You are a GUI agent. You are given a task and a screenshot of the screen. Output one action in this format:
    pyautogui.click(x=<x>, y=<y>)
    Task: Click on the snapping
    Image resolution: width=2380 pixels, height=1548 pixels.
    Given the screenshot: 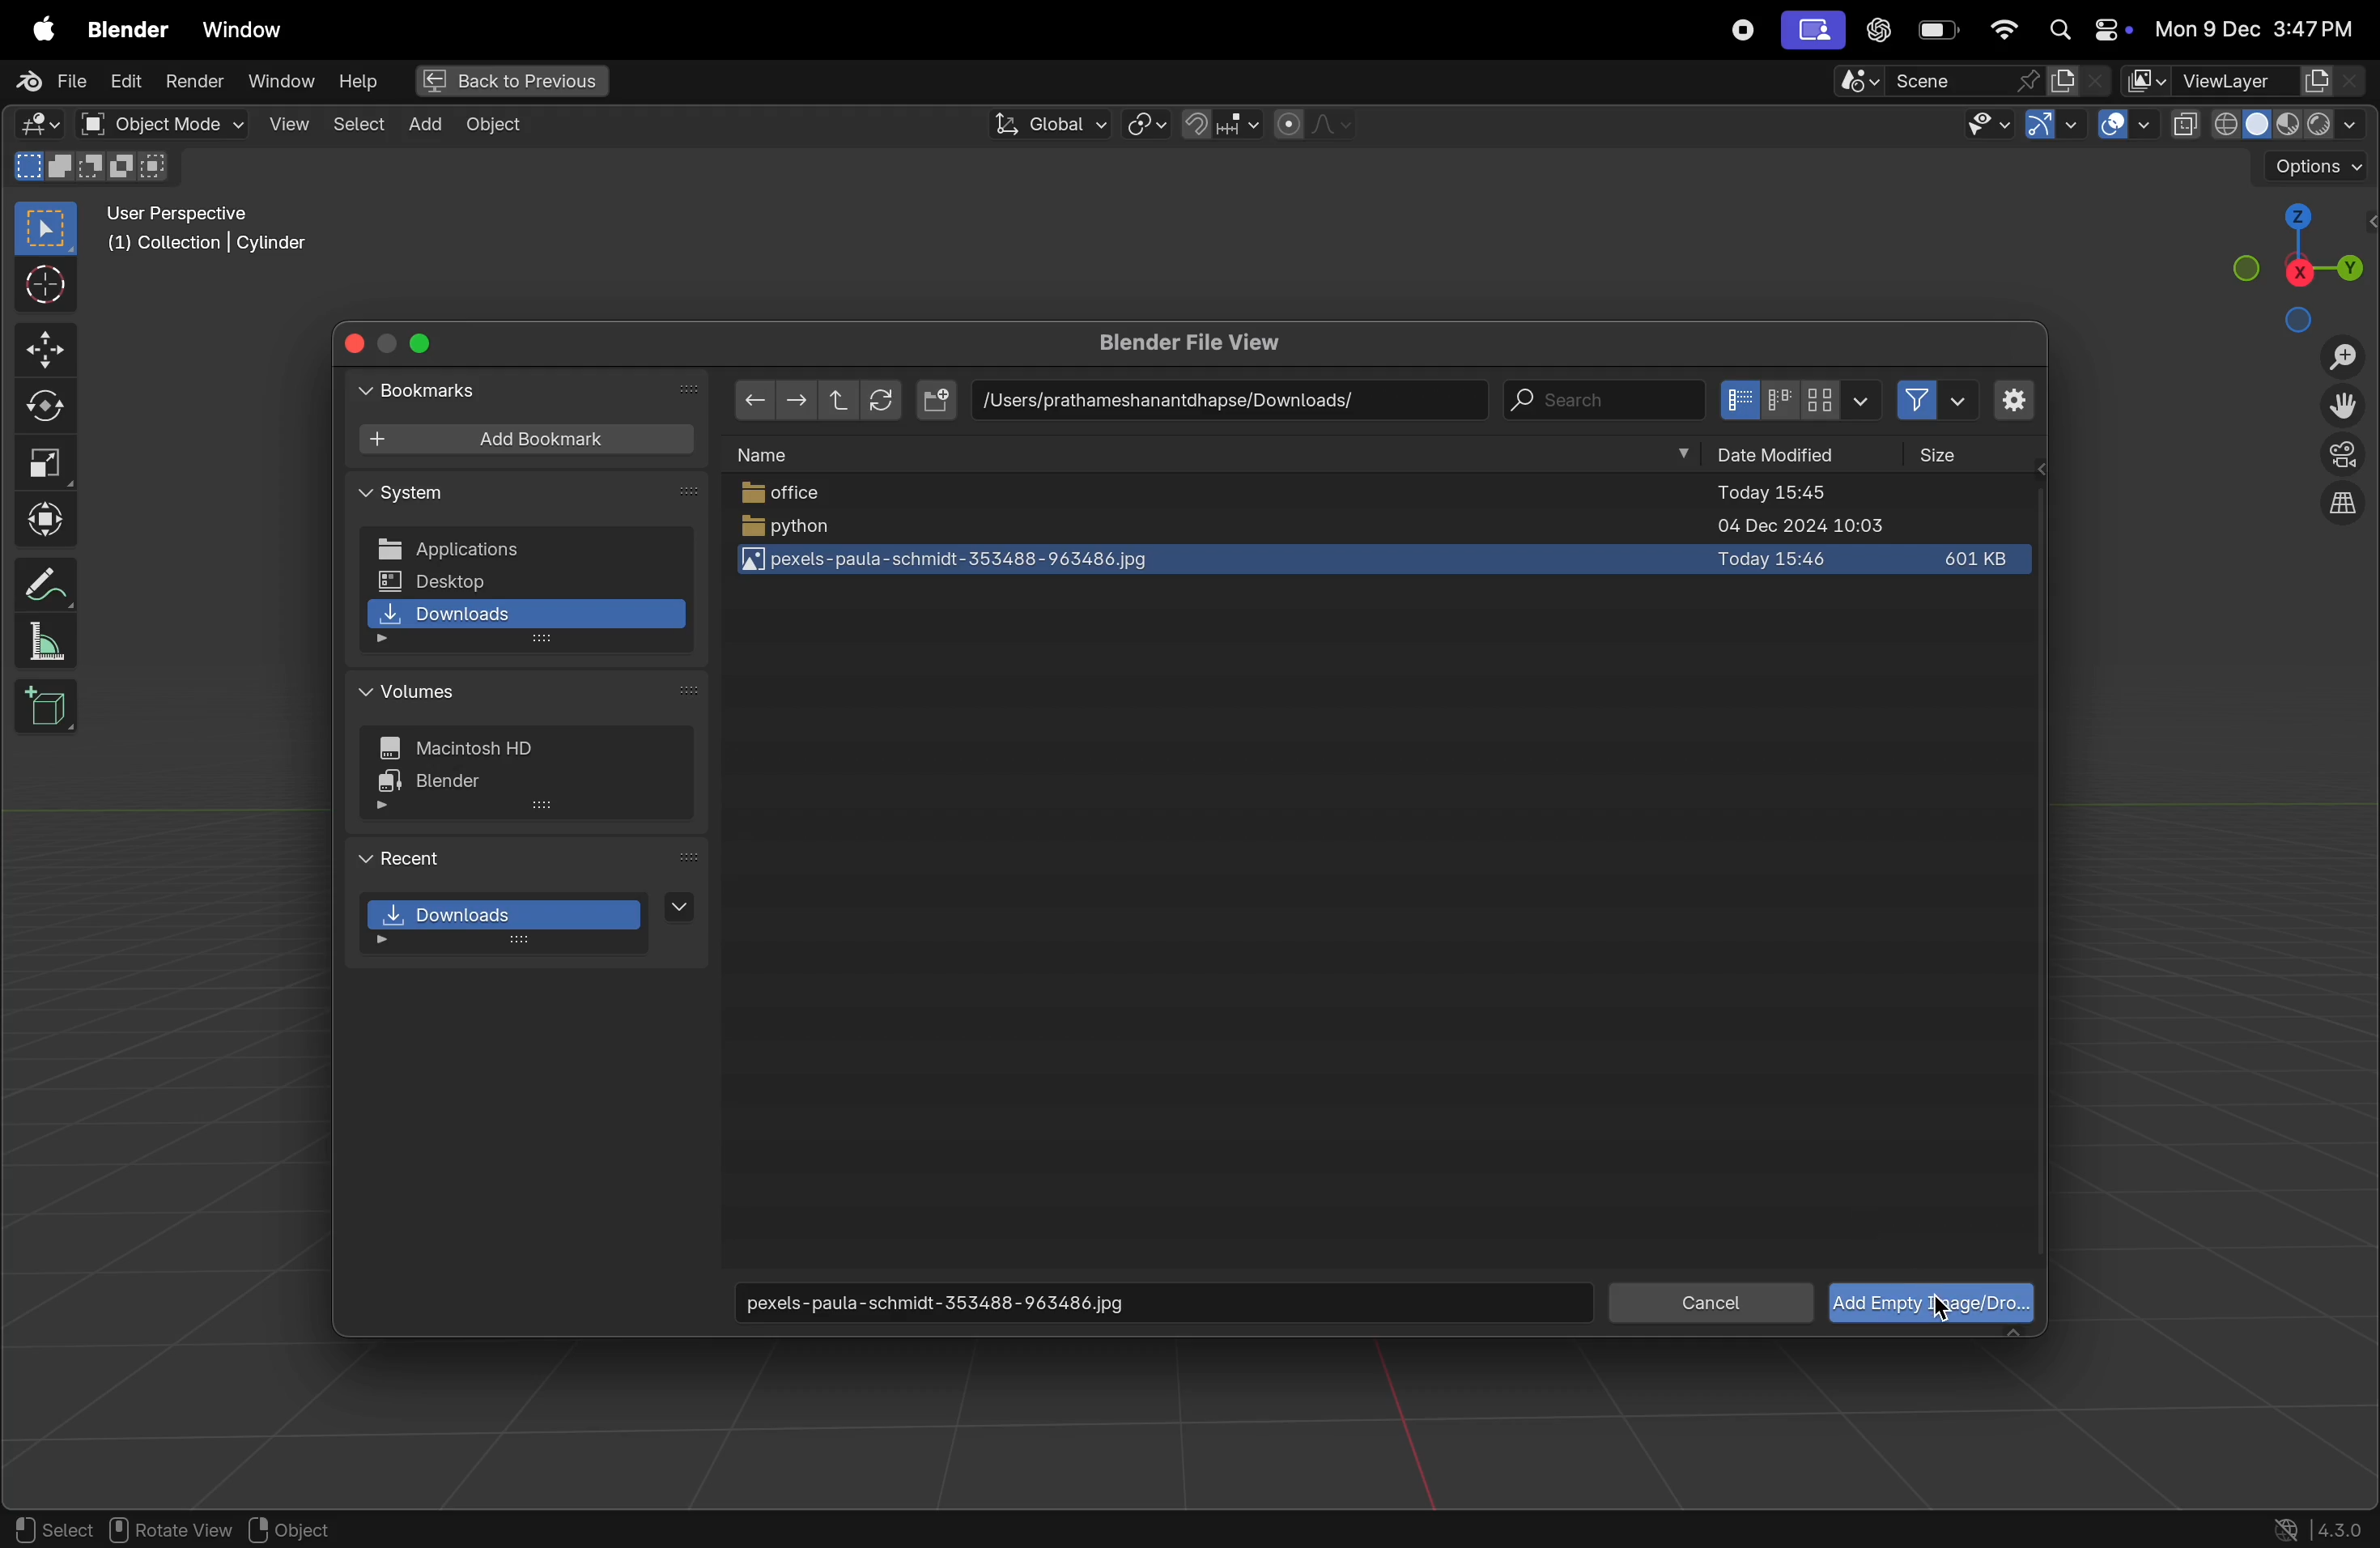 What is the action you would take?
    pyautogui.click(x=1219, y=124)
    